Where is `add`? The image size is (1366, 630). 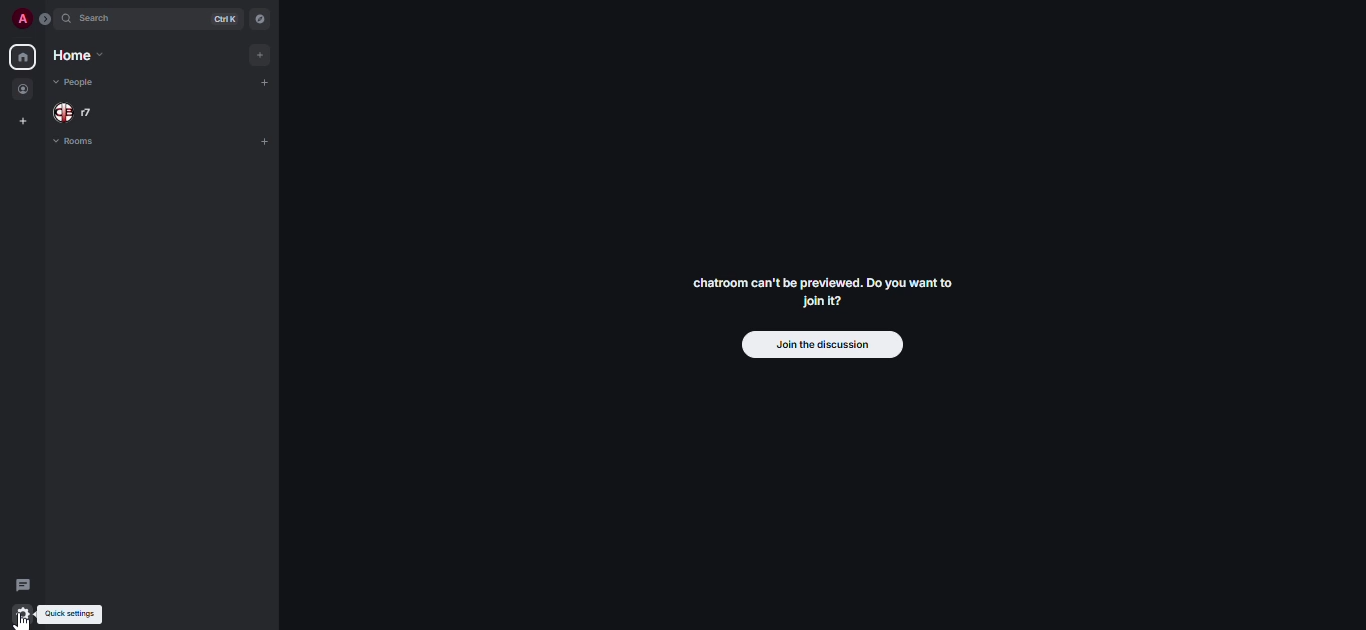
add is located at coordinates (271, 84).